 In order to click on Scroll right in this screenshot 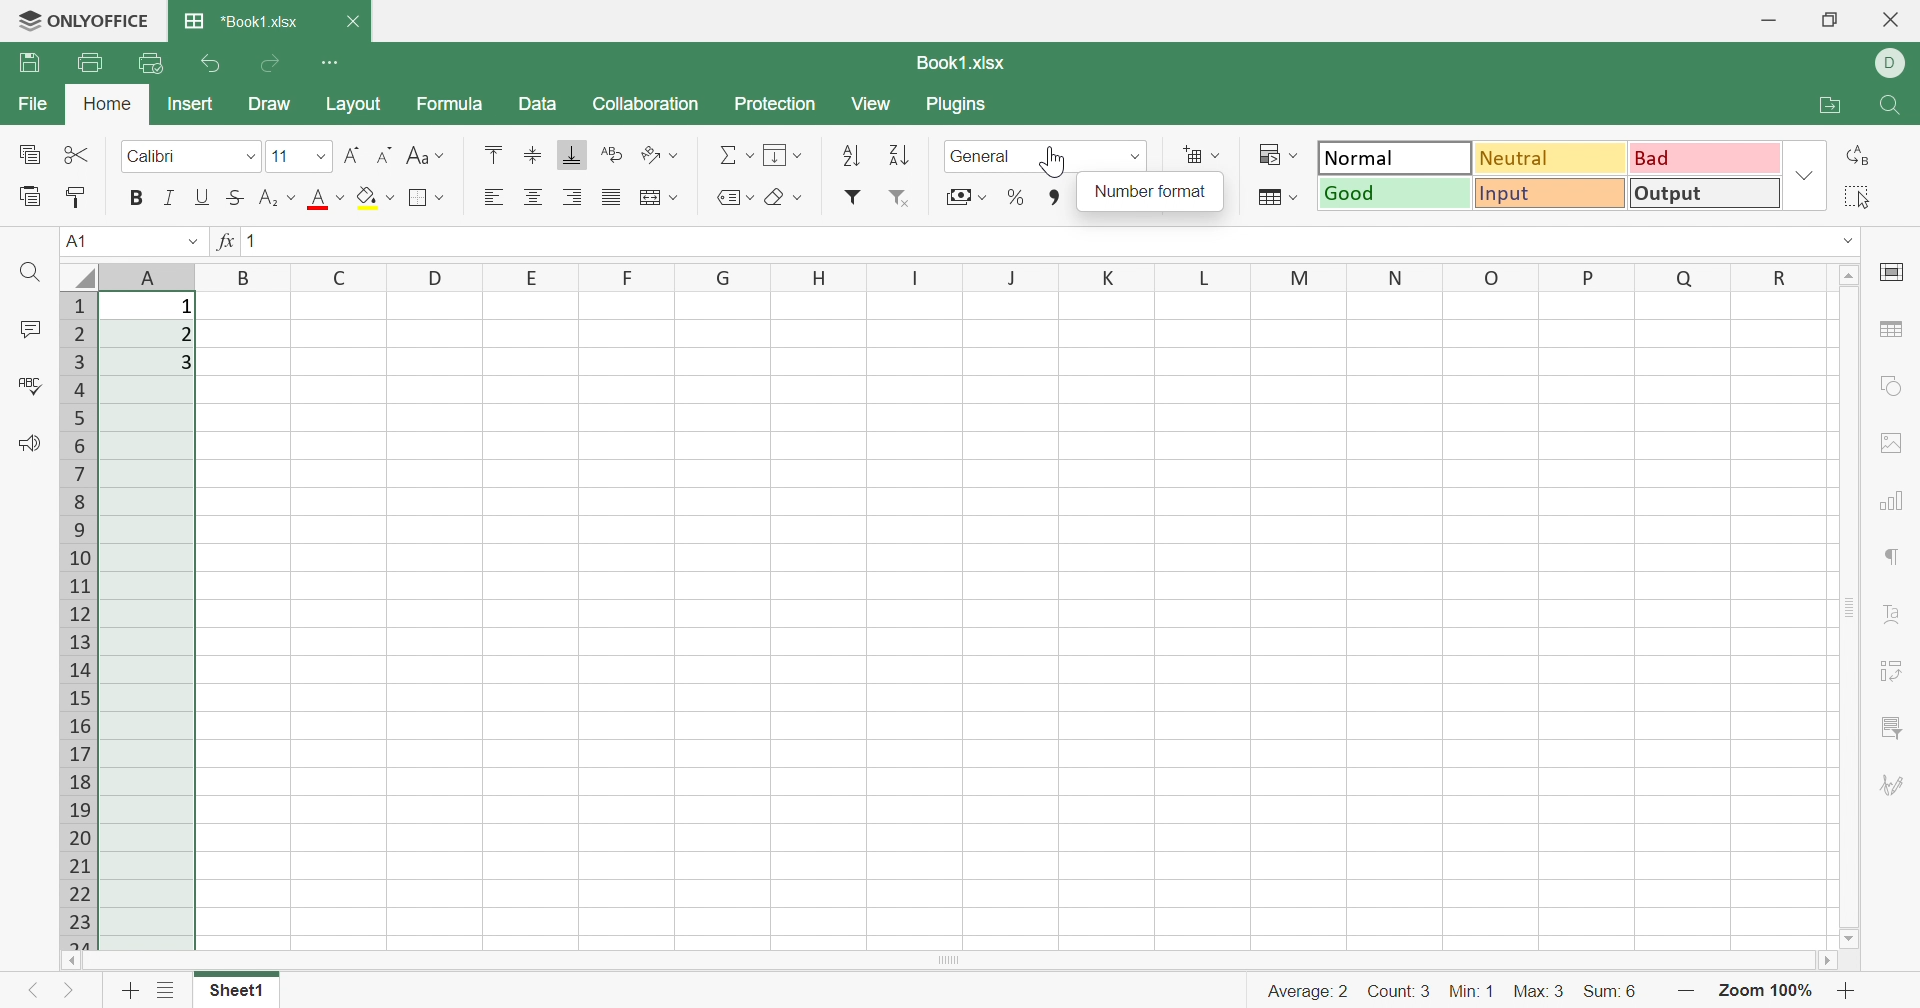, I will do `click(1830, 963)`.